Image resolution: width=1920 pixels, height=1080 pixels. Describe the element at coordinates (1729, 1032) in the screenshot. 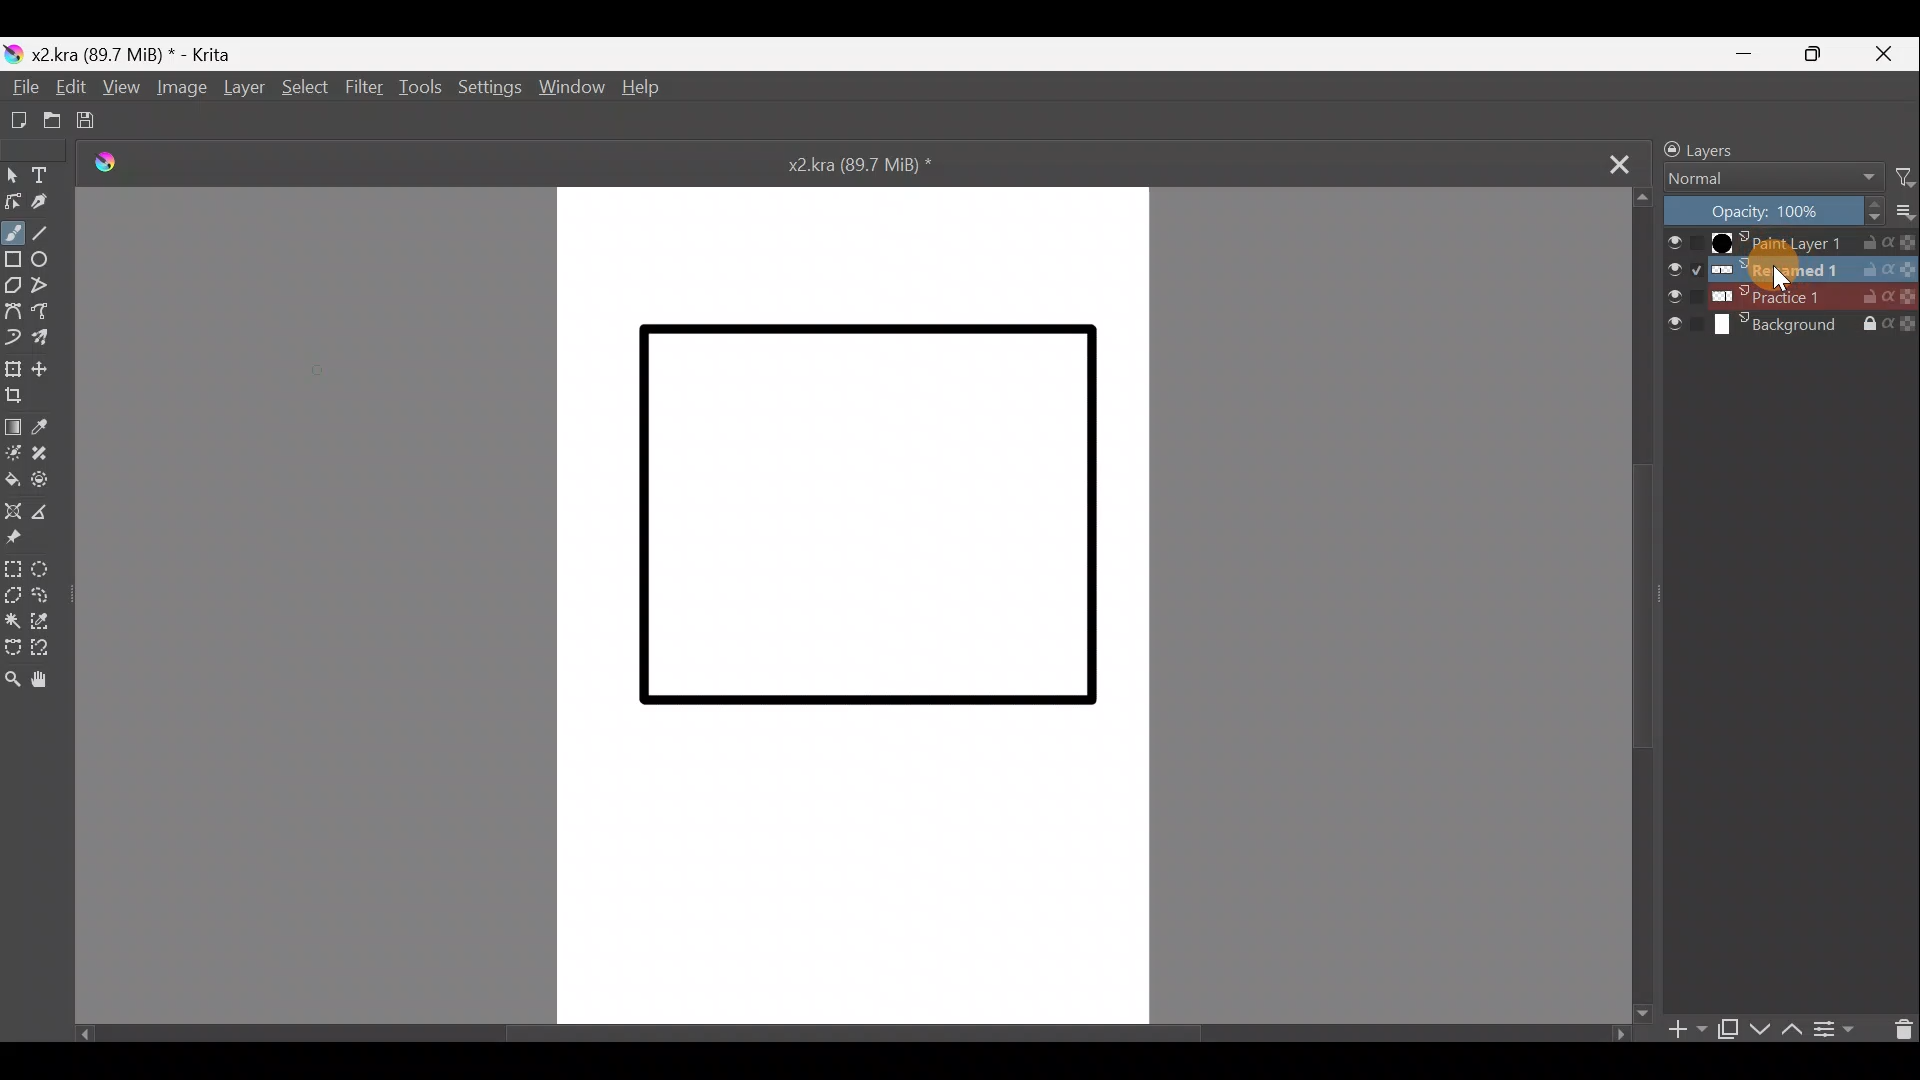

I see `Duplicate layer/mask` at that location.